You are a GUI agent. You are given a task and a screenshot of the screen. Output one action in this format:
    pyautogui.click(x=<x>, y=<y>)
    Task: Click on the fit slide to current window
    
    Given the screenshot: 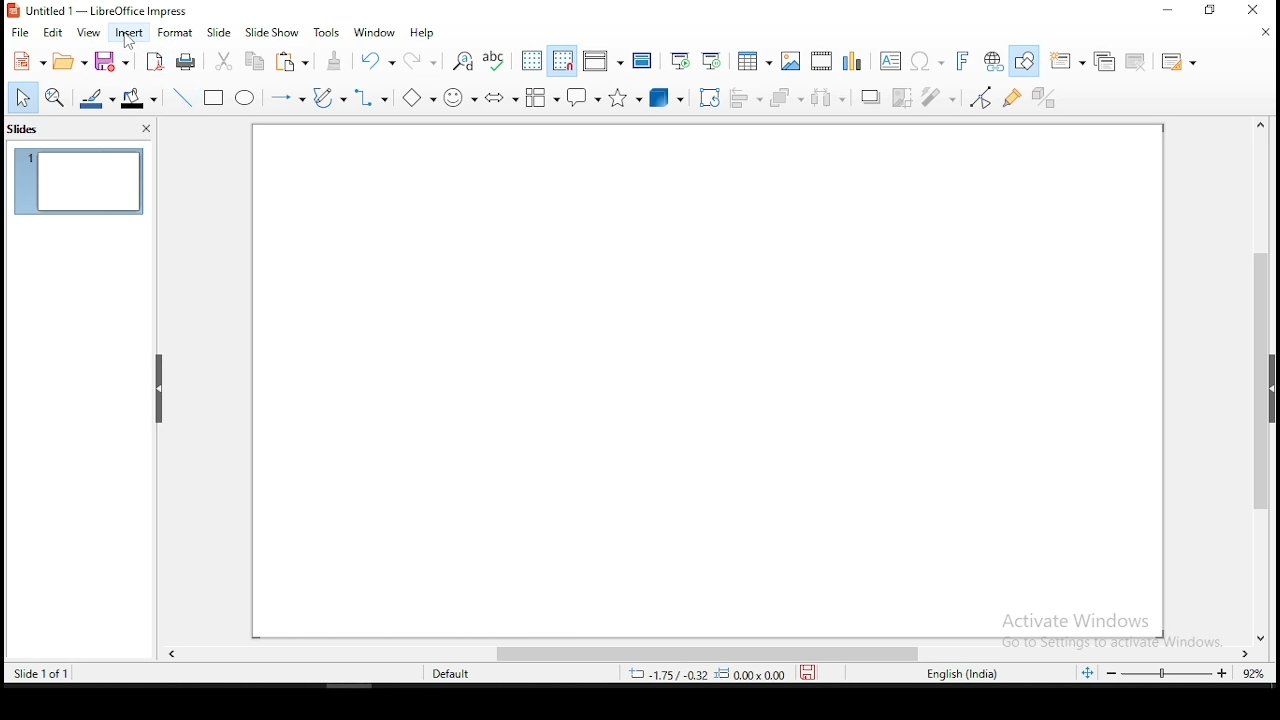 What is the action you would take?
    pyautogui.click(x=1086, y=673)
    